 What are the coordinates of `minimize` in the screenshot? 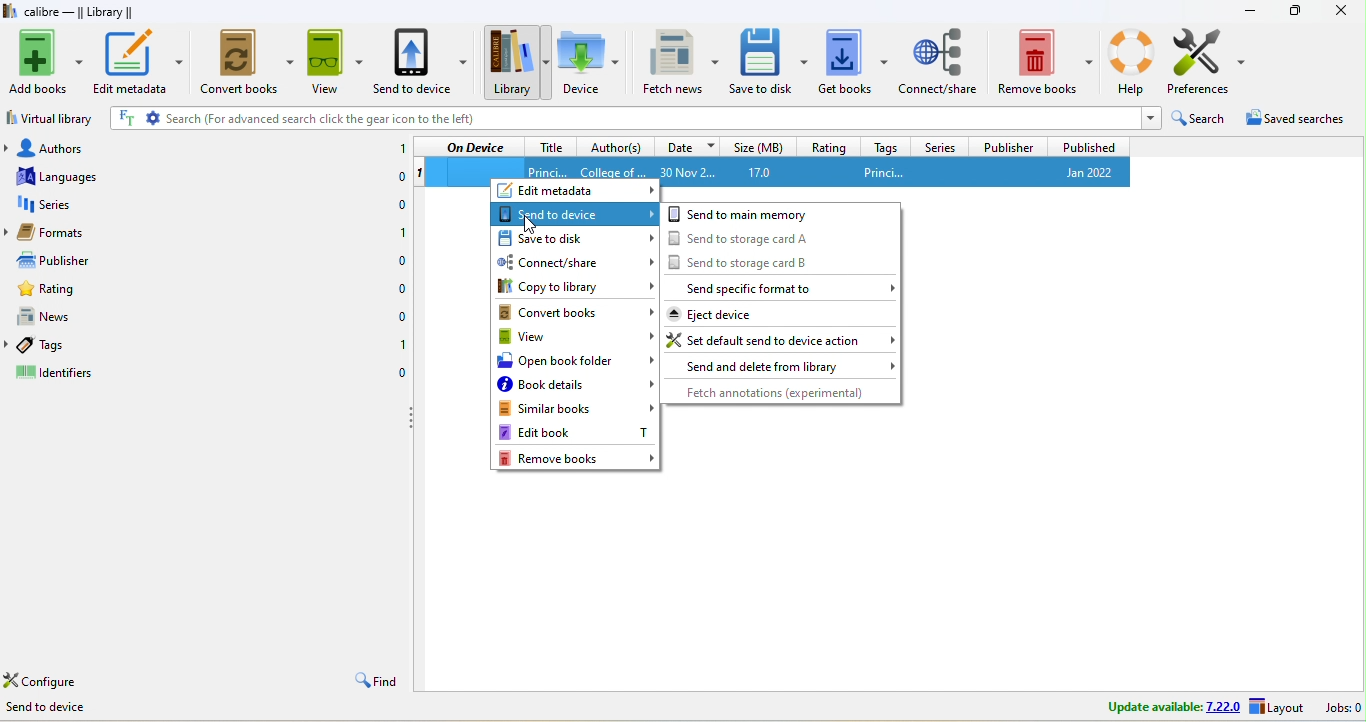 It's located at (1250, 10).